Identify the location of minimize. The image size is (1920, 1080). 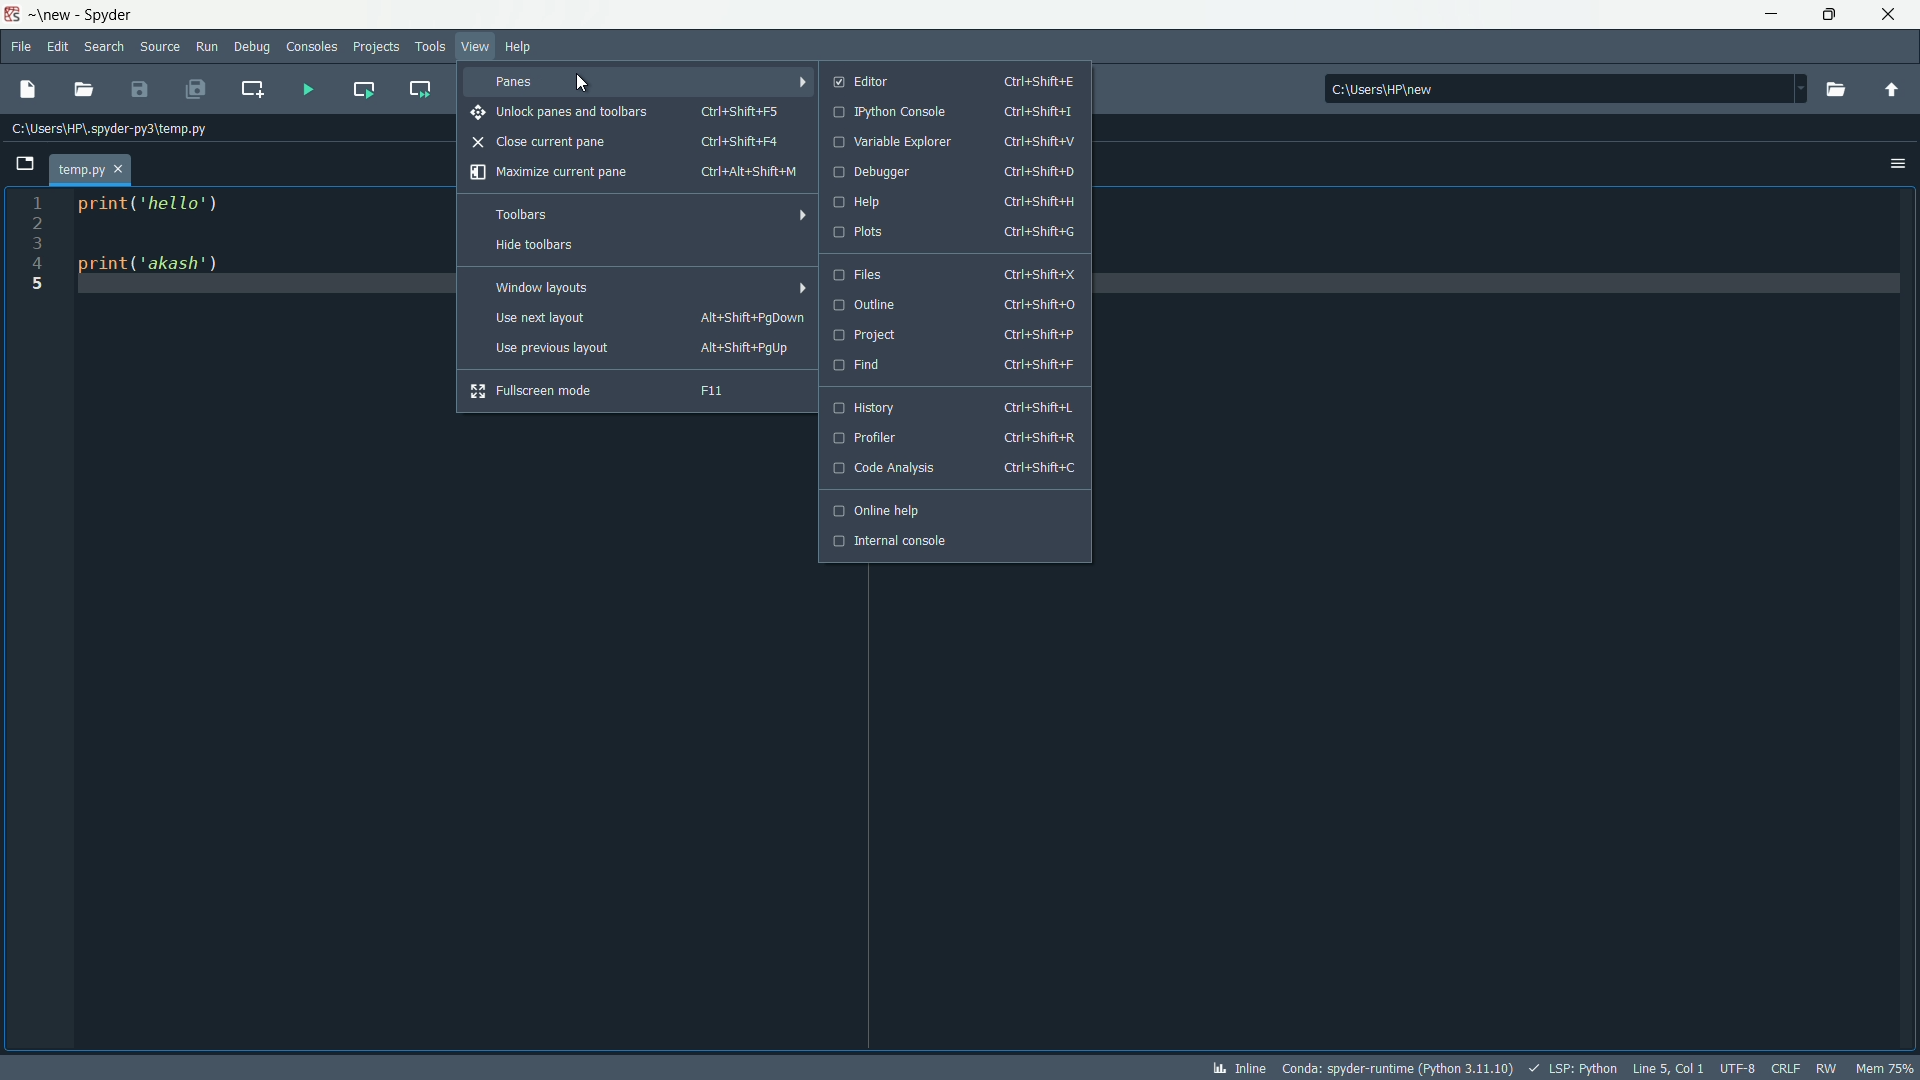
(1774, 14).